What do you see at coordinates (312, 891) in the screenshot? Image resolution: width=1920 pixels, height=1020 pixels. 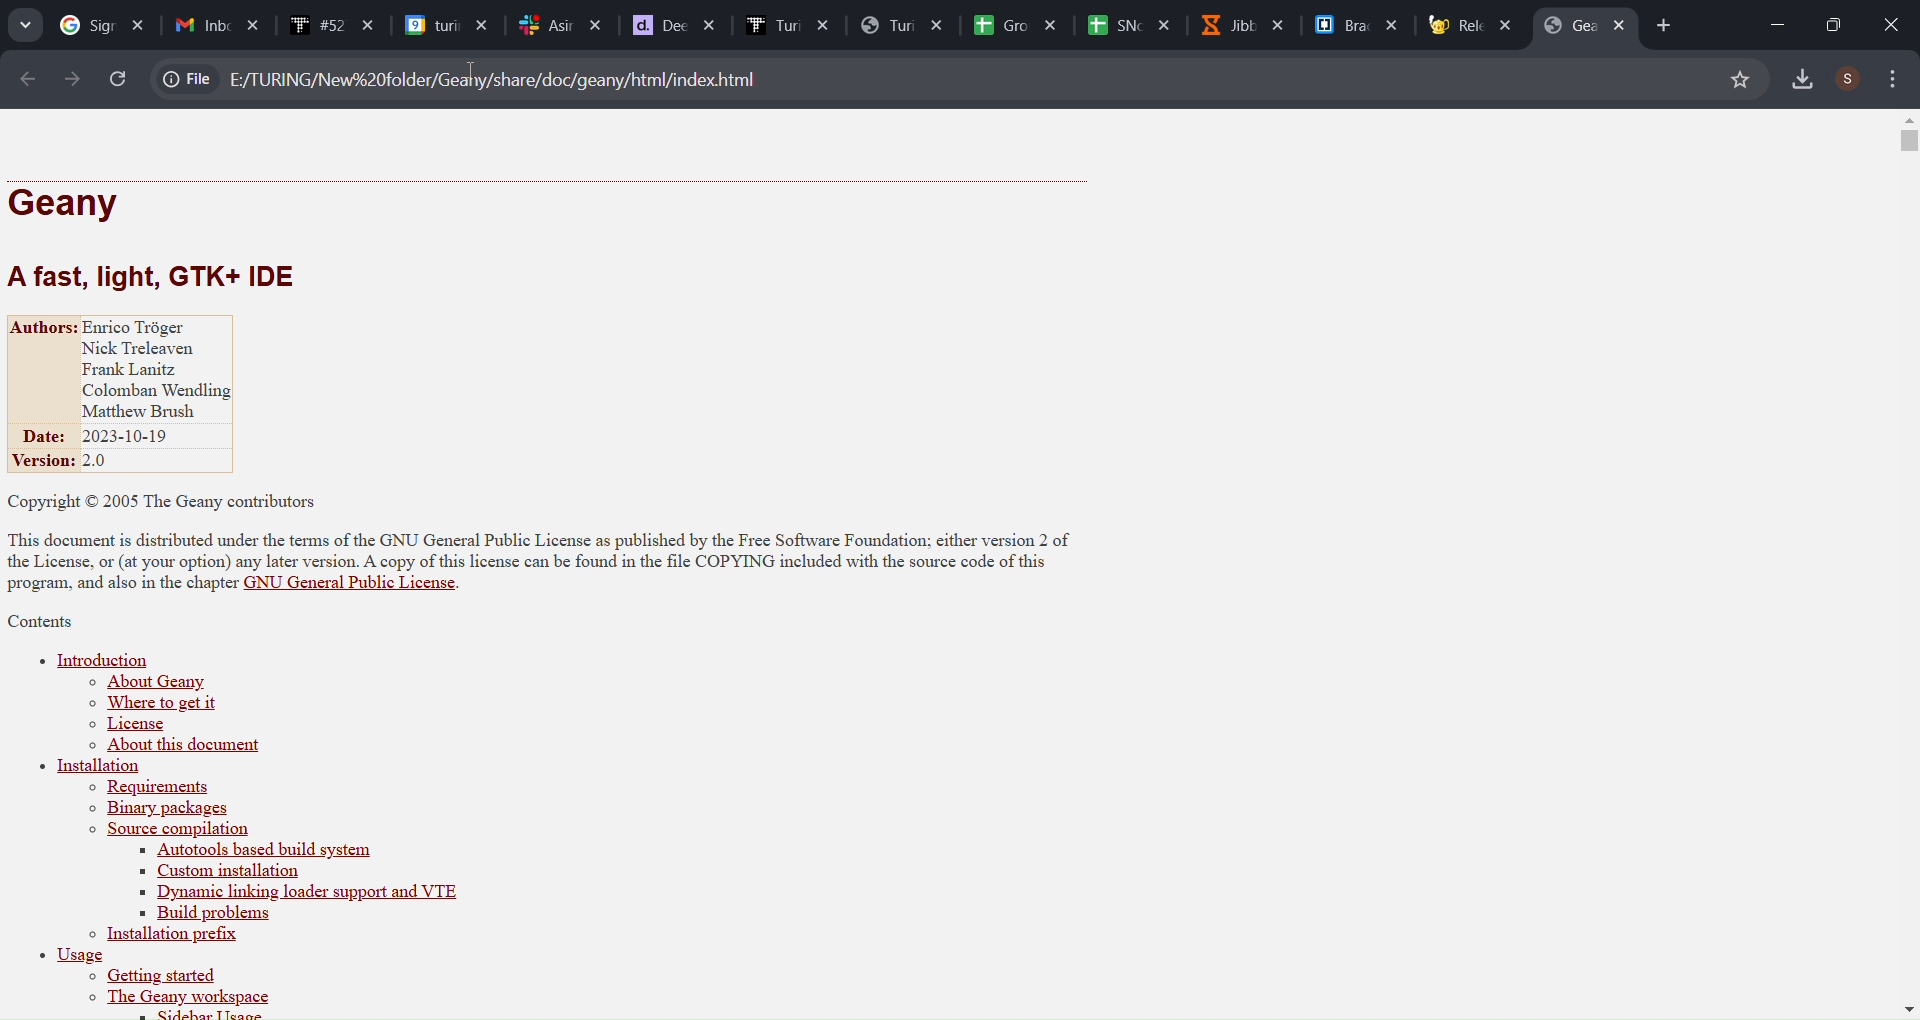 I see `dynamic linkage` at bounding box center [312, 891].